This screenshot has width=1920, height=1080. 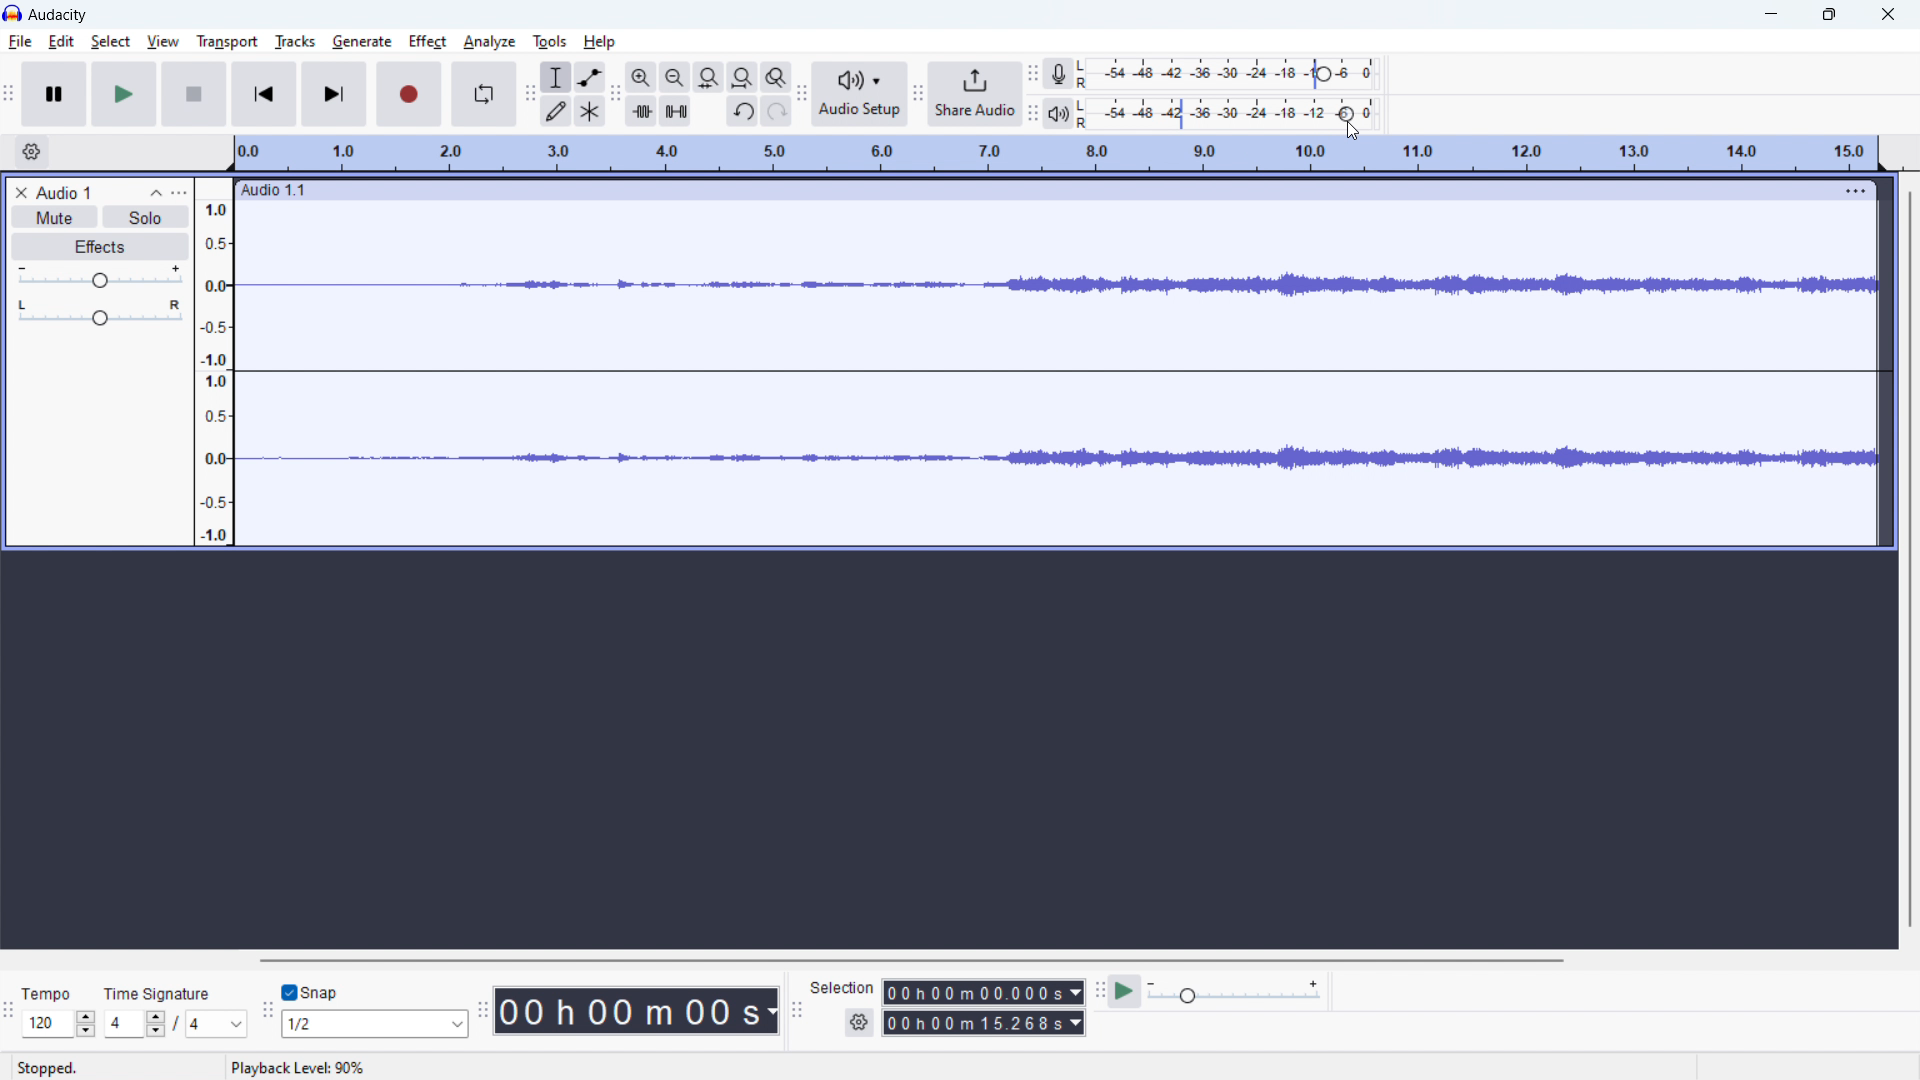 I want to click on minimize, so click(x=1773, y=14).